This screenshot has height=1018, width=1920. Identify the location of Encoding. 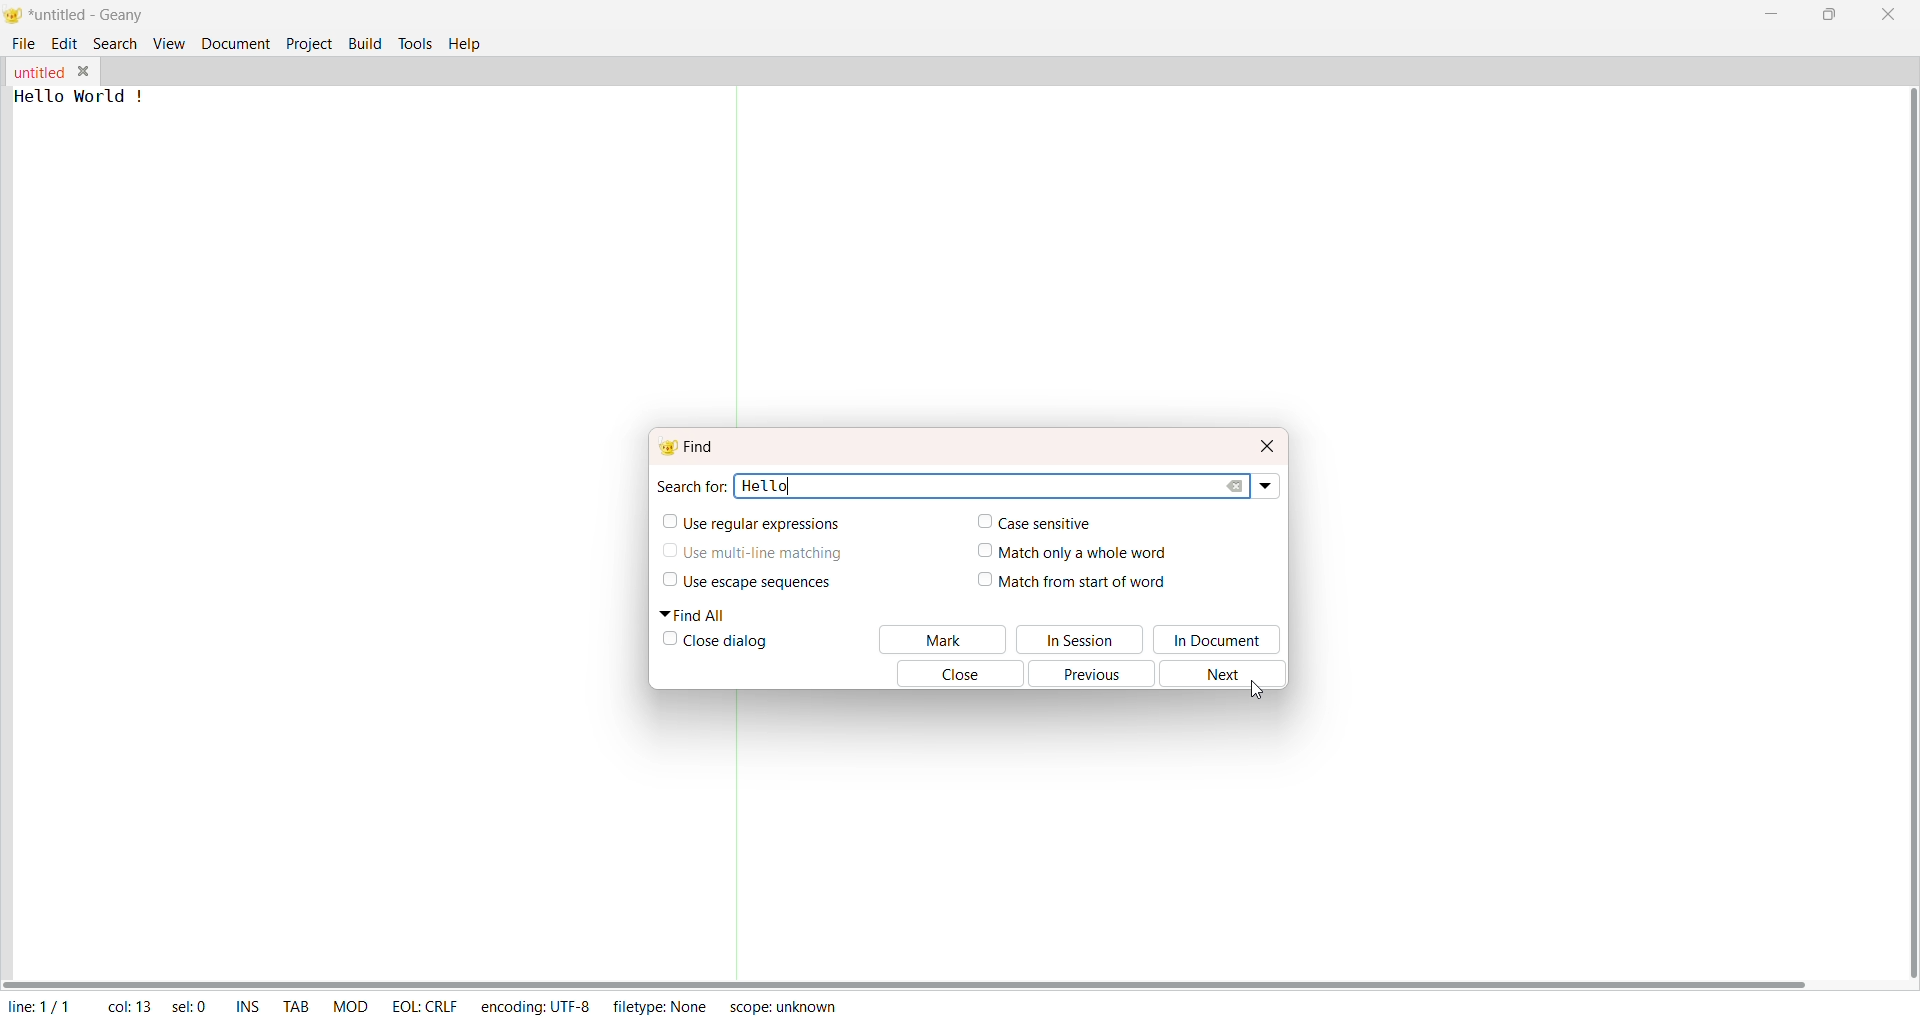
(534, 1004).